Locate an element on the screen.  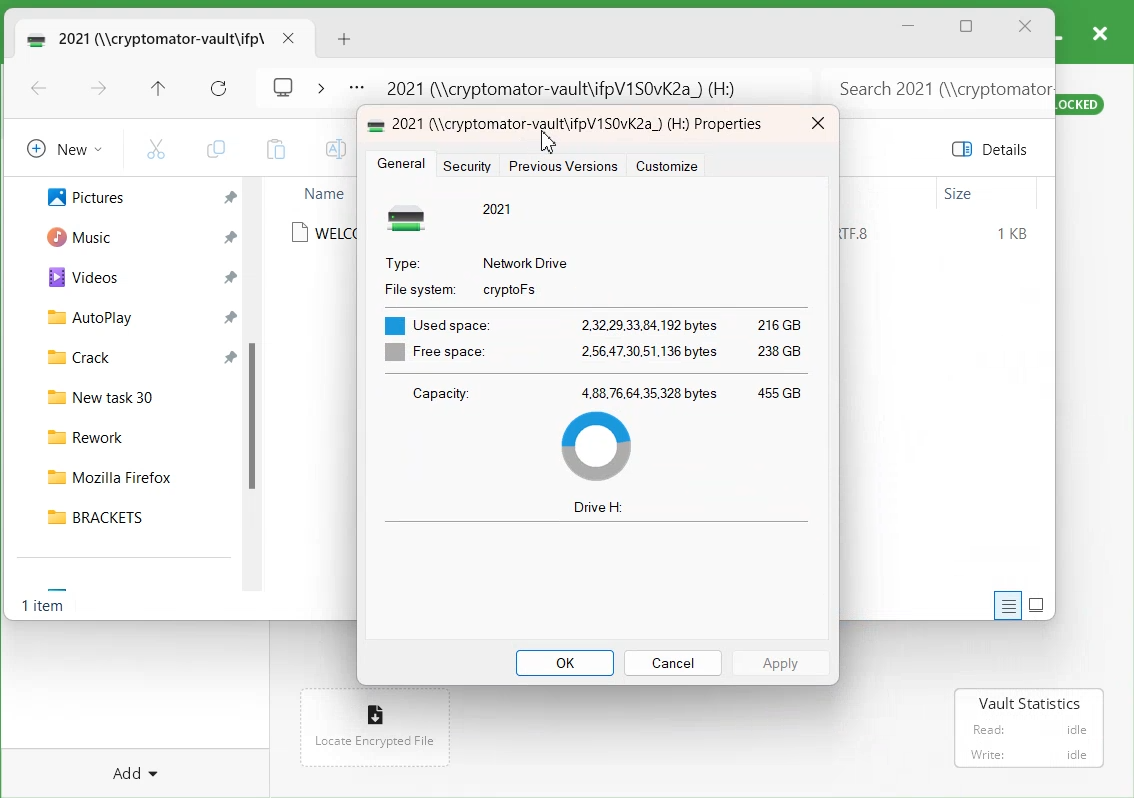
React idle is located at coordinates (1027, 727).